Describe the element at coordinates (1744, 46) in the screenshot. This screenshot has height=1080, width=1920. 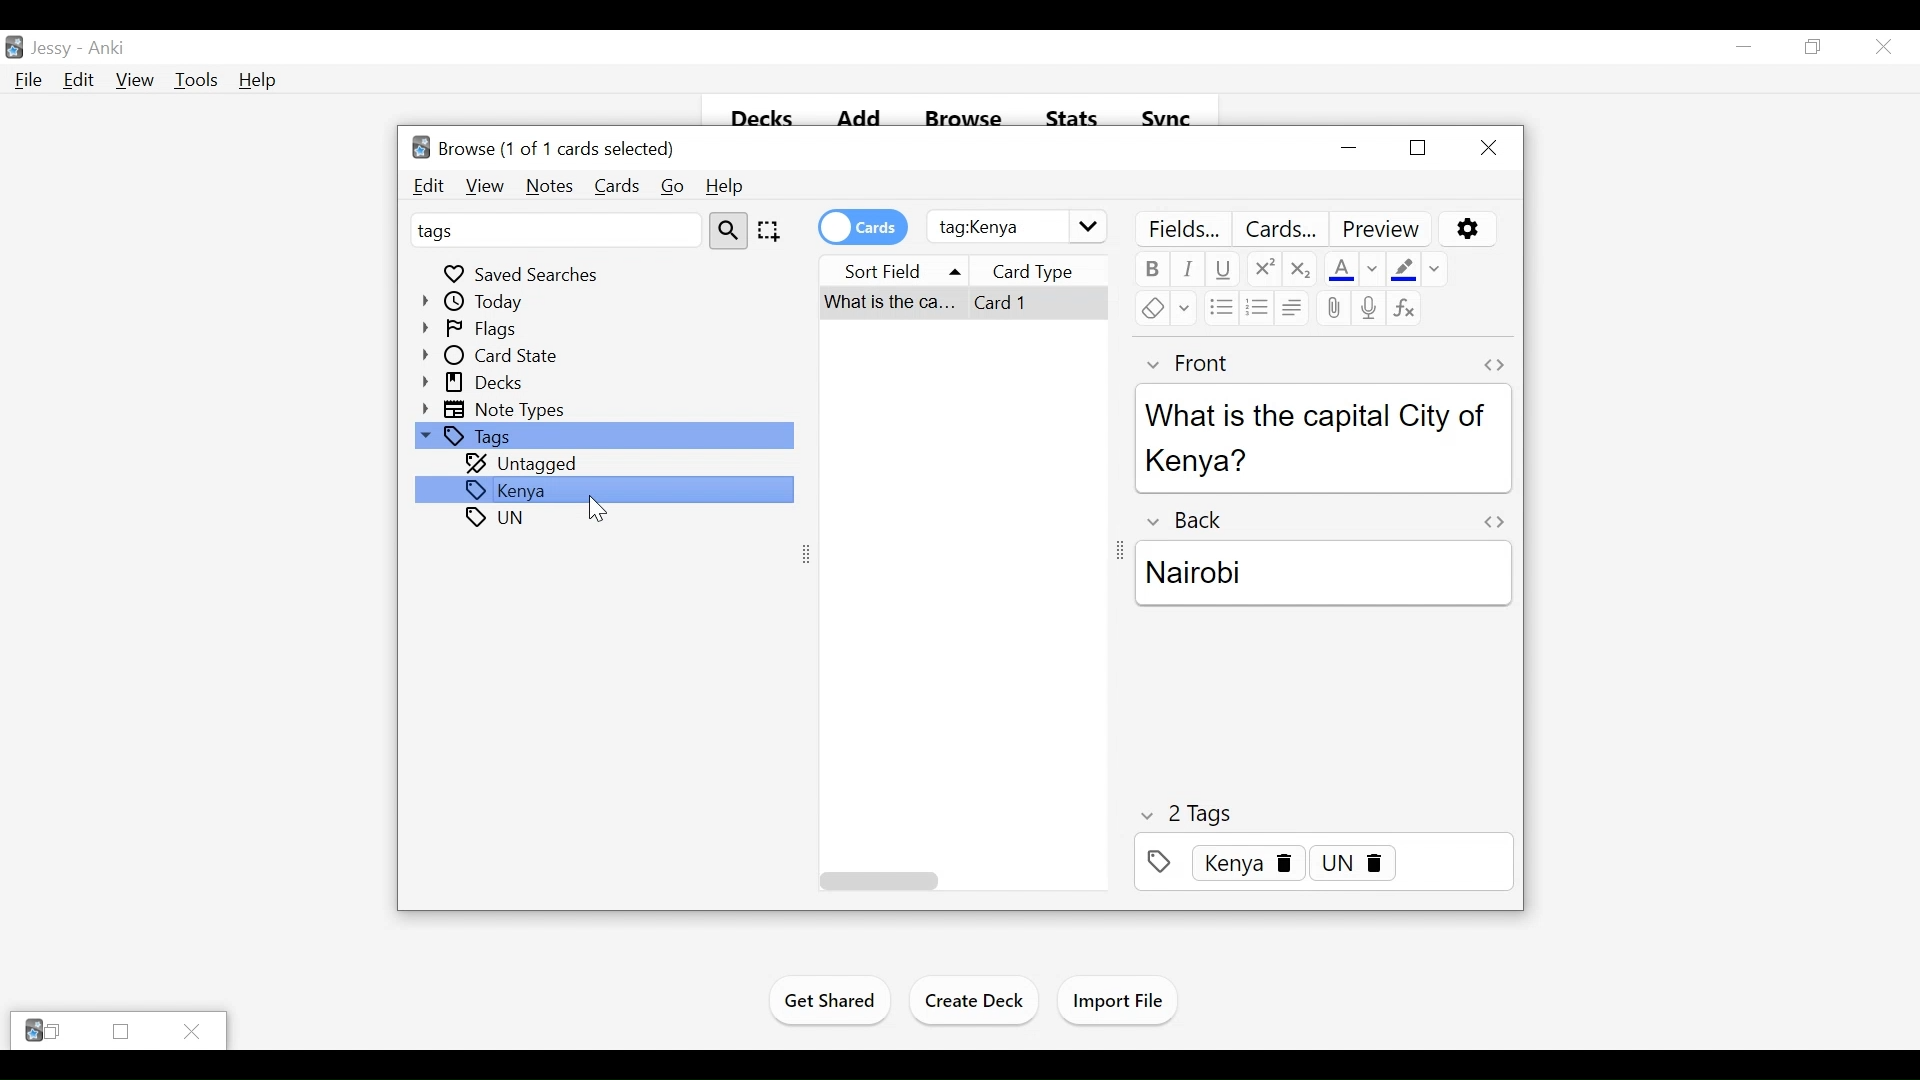
I see `minimize` at that location.